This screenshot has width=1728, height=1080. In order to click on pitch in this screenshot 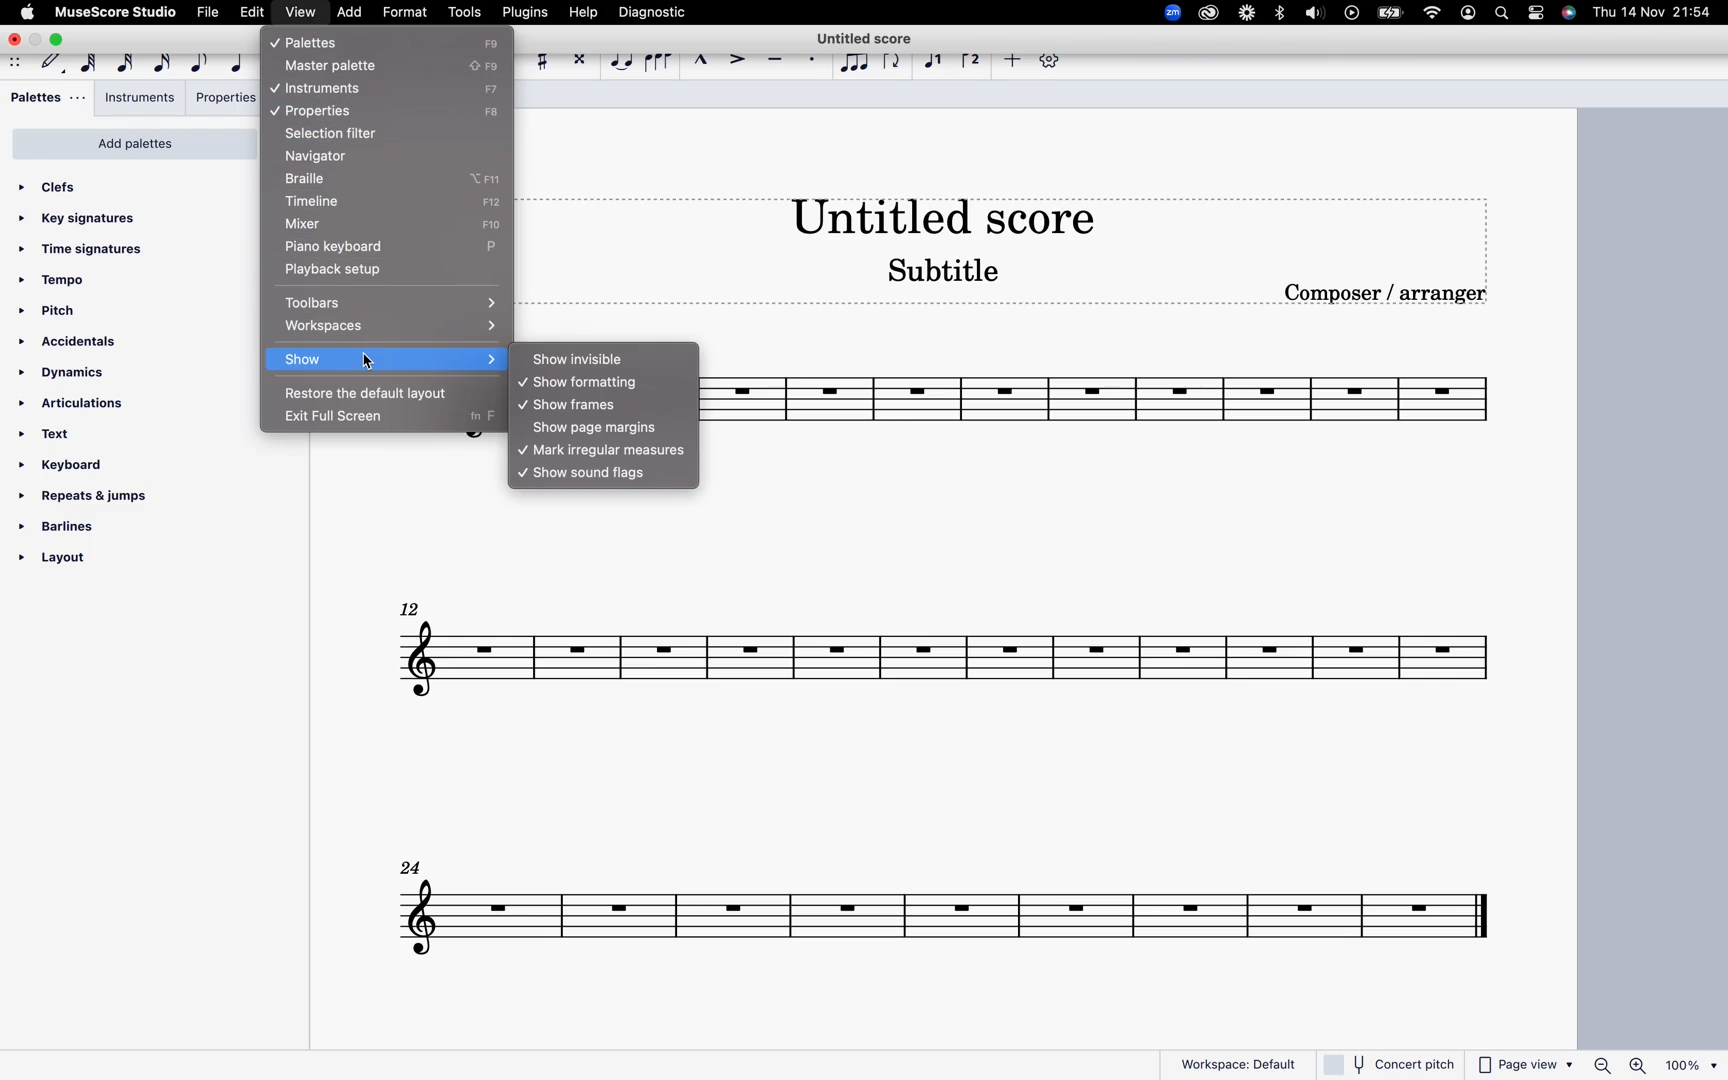, I will do `click(63, 312)`.